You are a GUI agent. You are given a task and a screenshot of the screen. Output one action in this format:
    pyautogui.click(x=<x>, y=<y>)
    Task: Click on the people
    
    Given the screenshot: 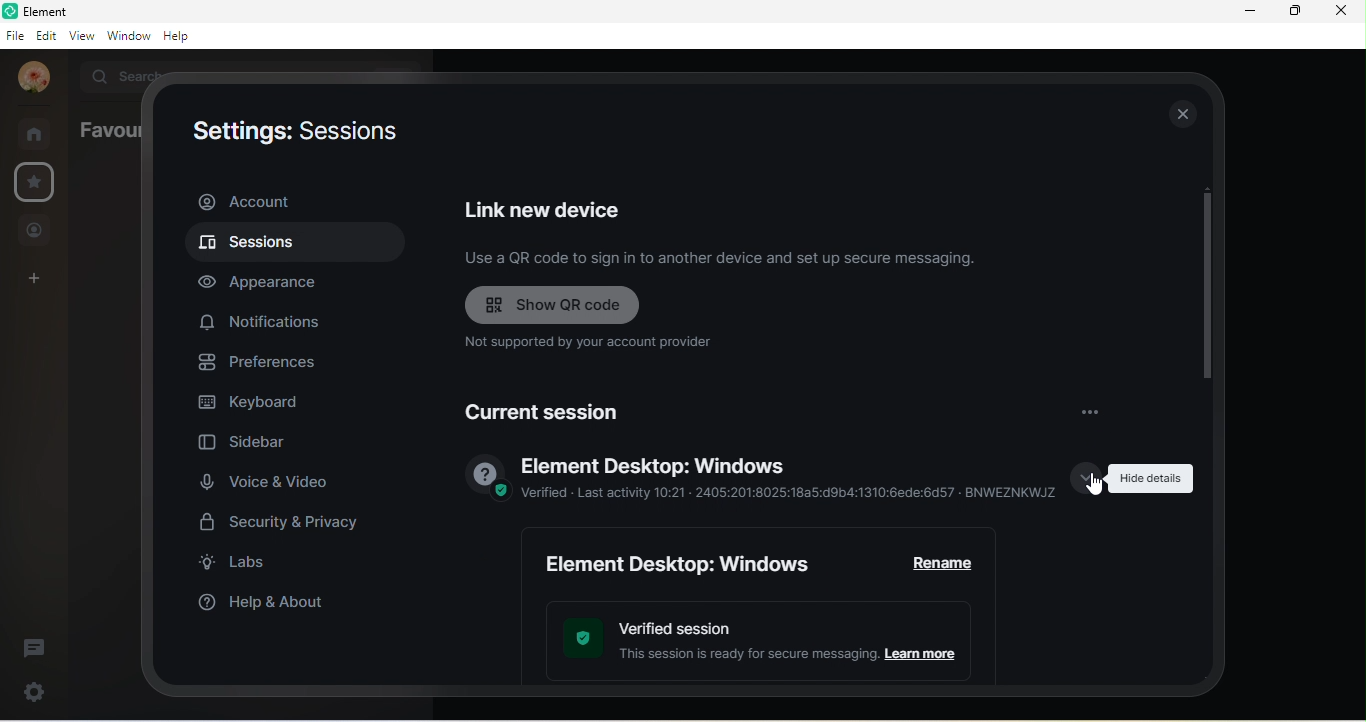 What is the action you would take?
    pyautogui.click(x=35, y=232)
    